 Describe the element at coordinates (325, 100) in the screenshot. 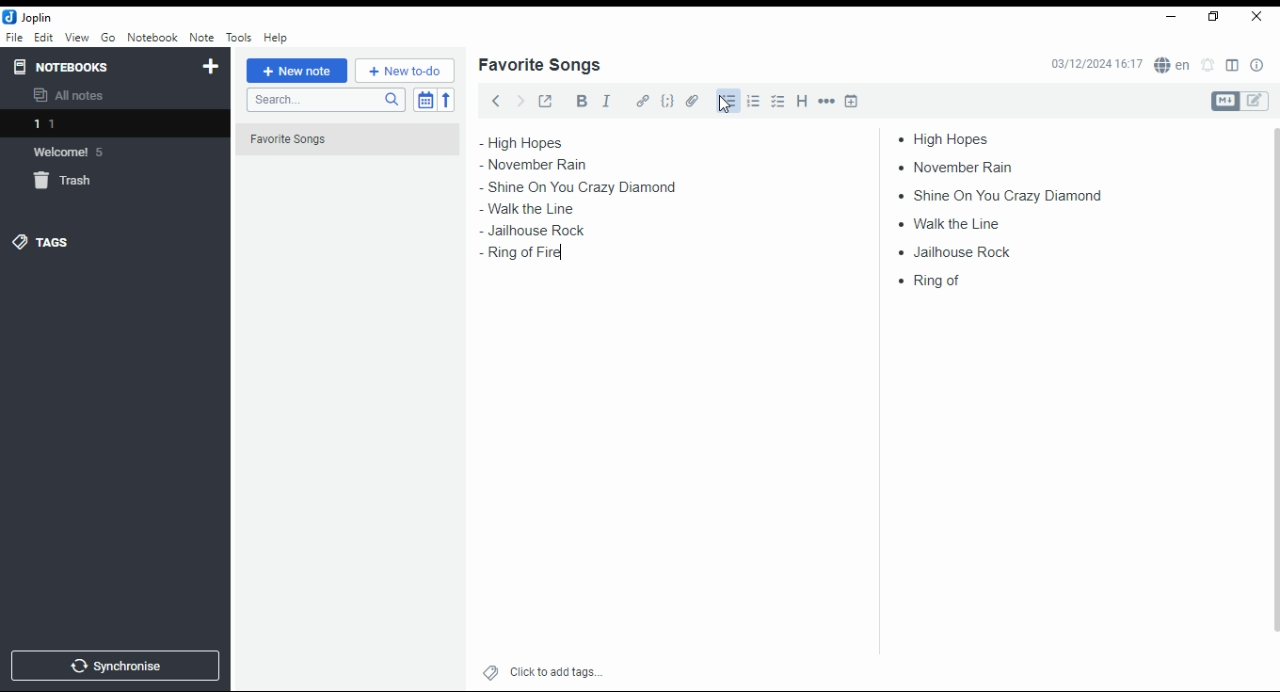

I see `search` at that location.